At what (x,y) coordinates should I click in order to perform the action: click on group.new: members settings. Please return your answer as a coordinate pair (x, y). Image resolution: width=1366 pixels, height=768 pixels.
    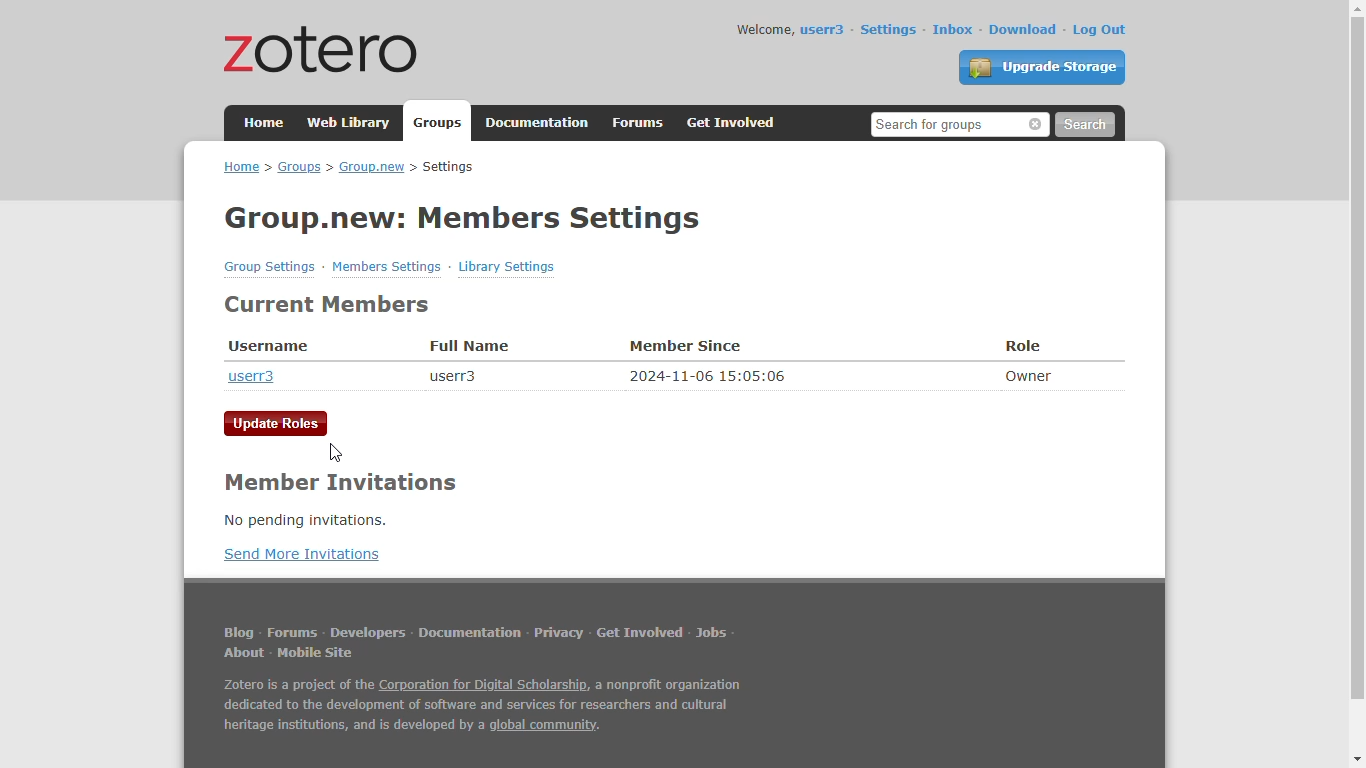
    Looking at the image, I should click on (464, 218).